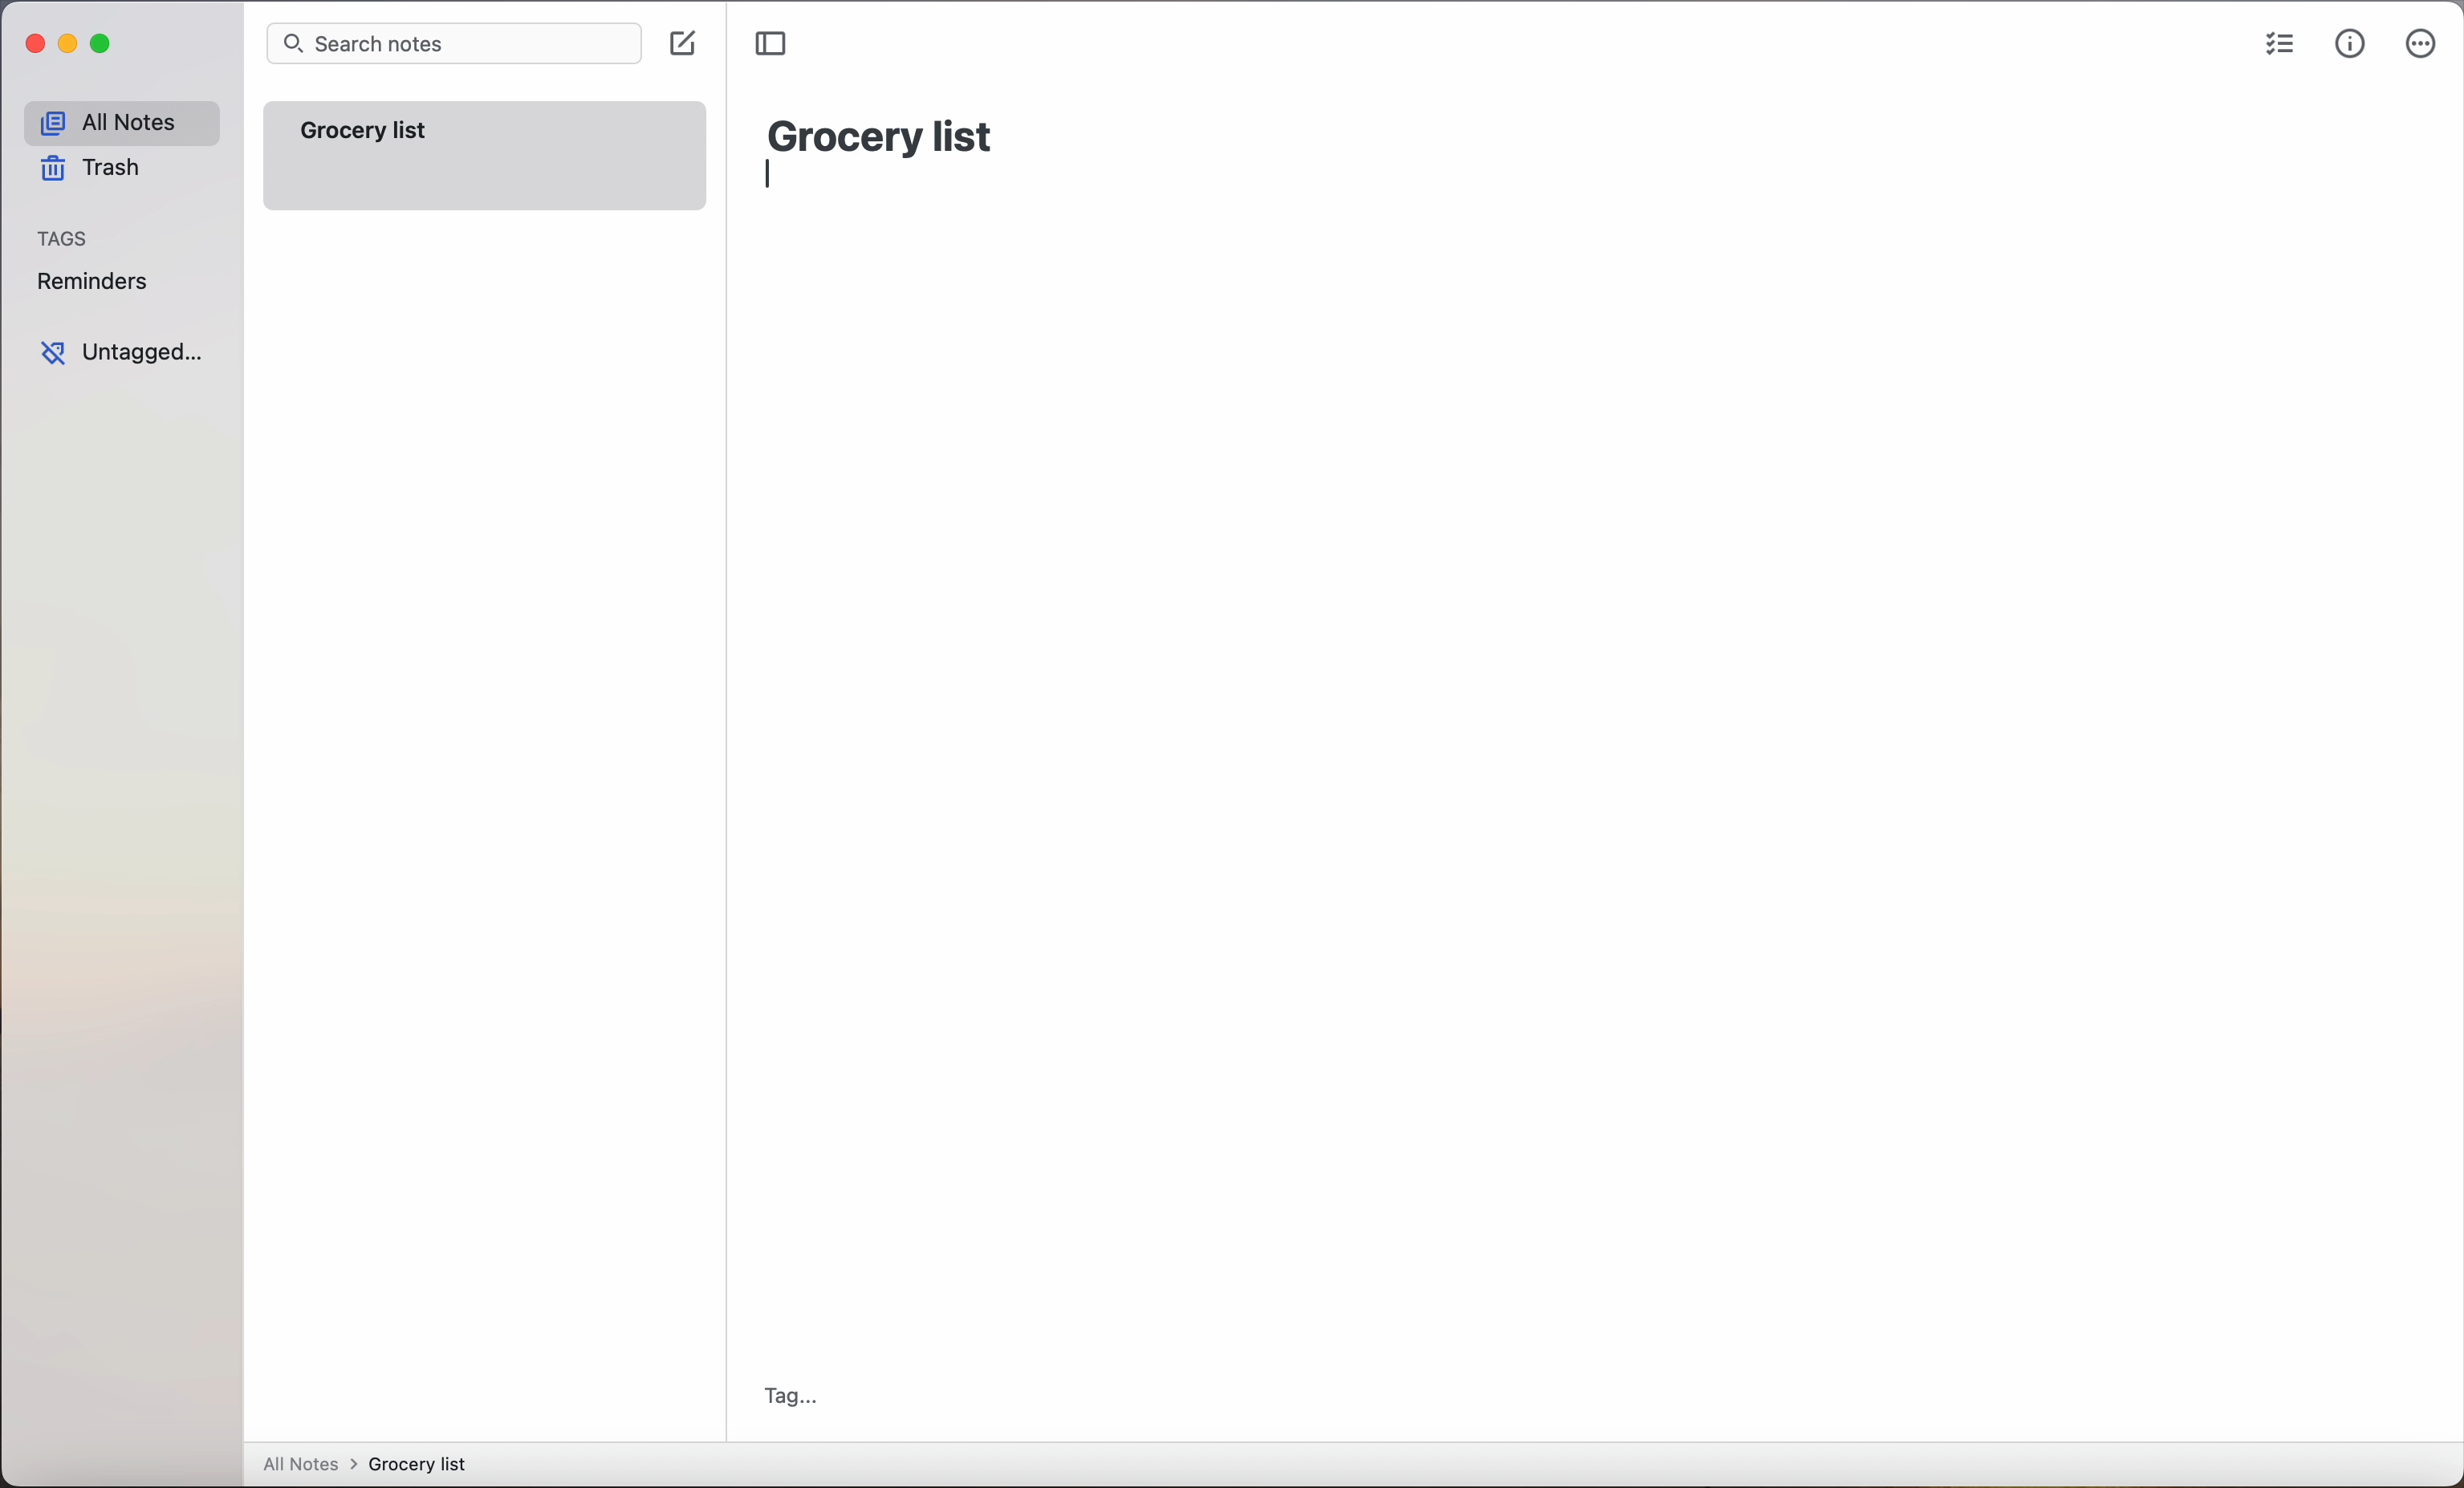  What do you see at coordinates (2281, 46) in the screenshot?
I see `checklist` at bounding box center [2281, 46].